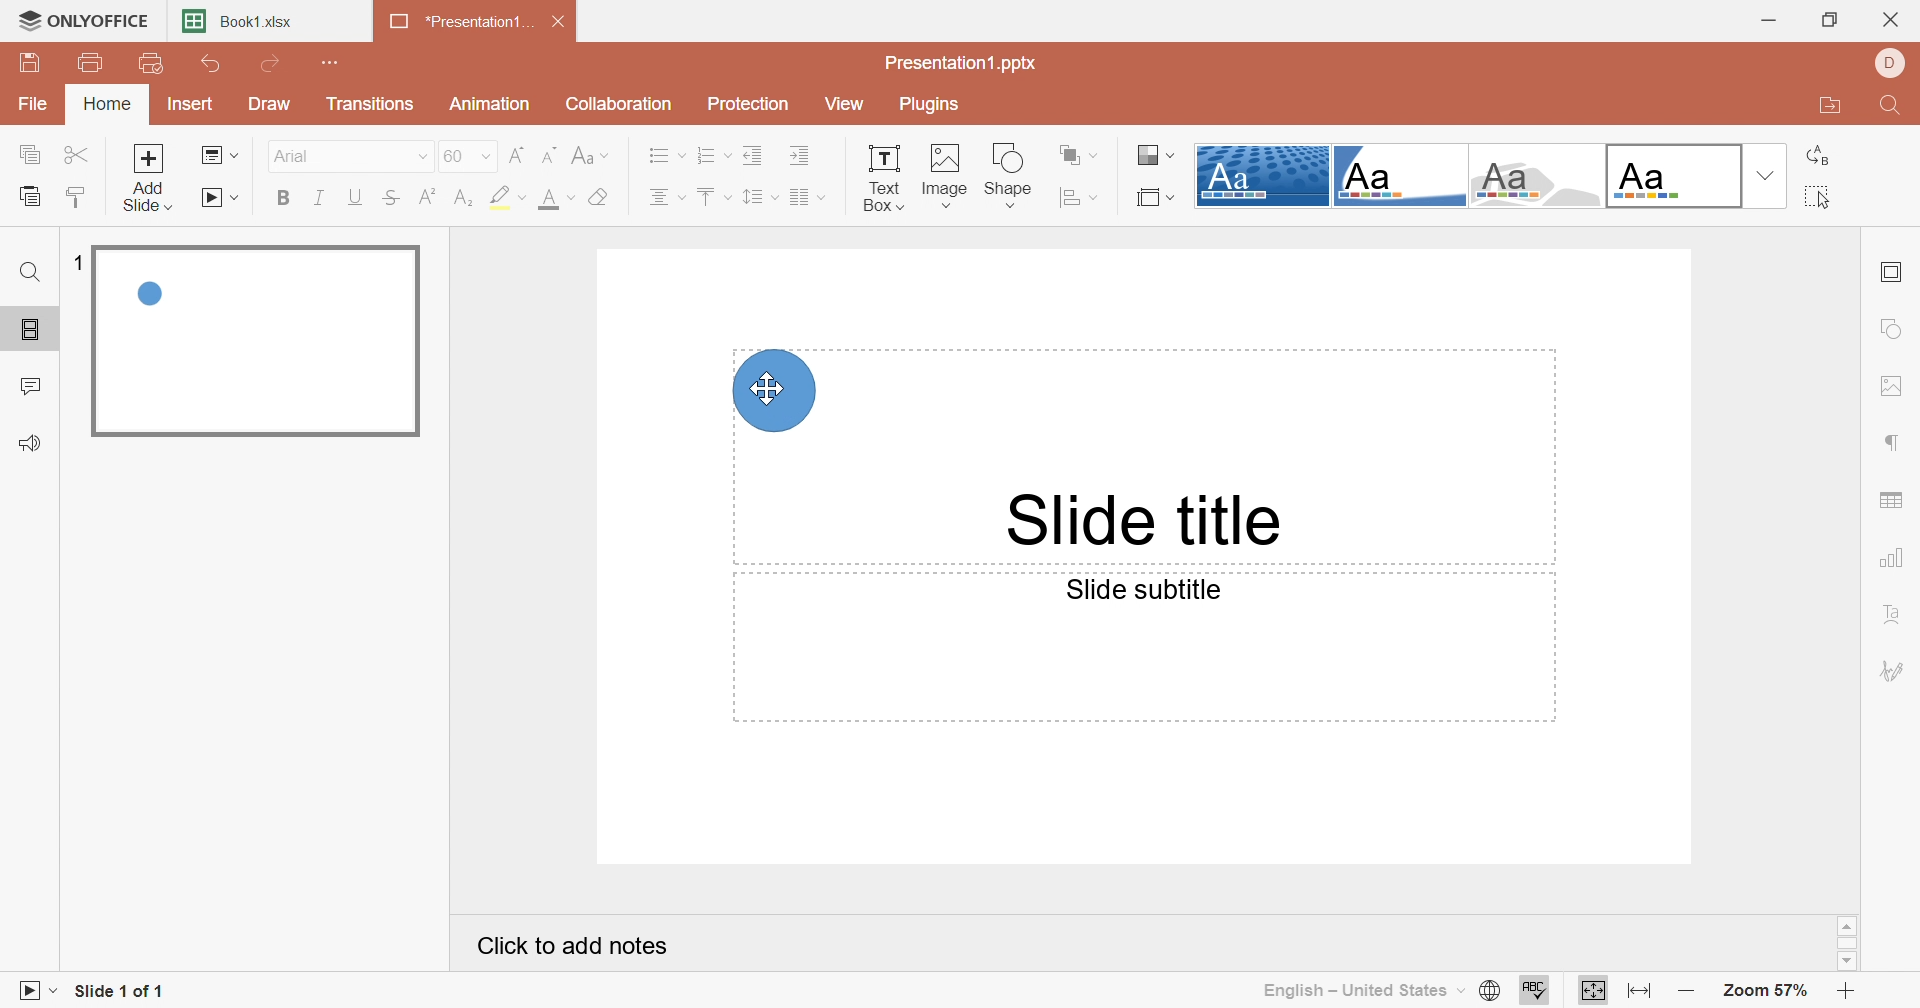 The height and width of the screenshot is (1008, 1920). What do you see at coordinates (27, 62) in the screenshot?
I see `Save` at bounding box center [27, 62].